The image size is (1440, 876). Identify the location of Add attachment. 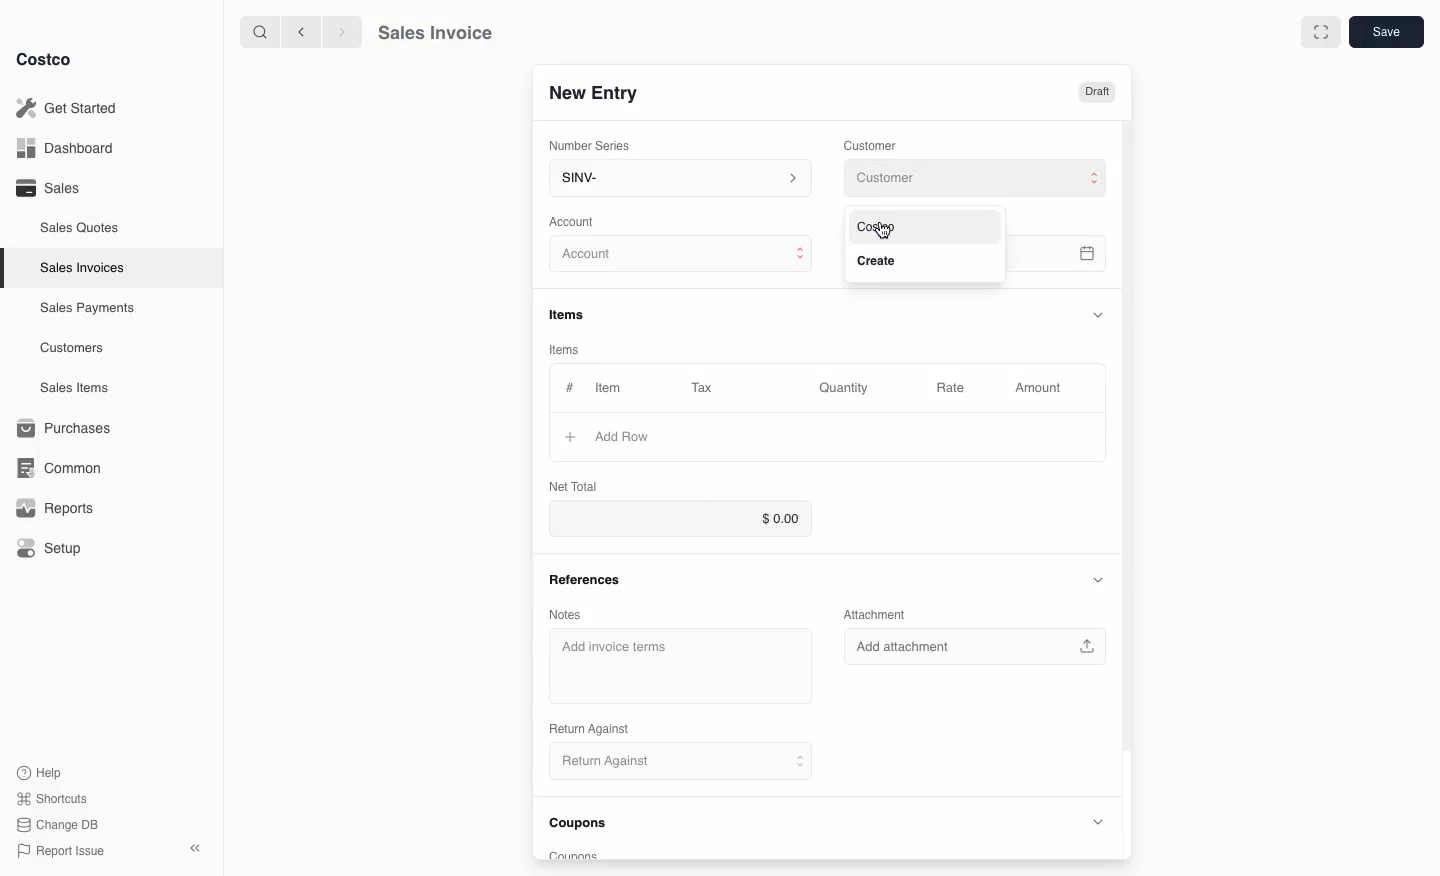
(980, 647).